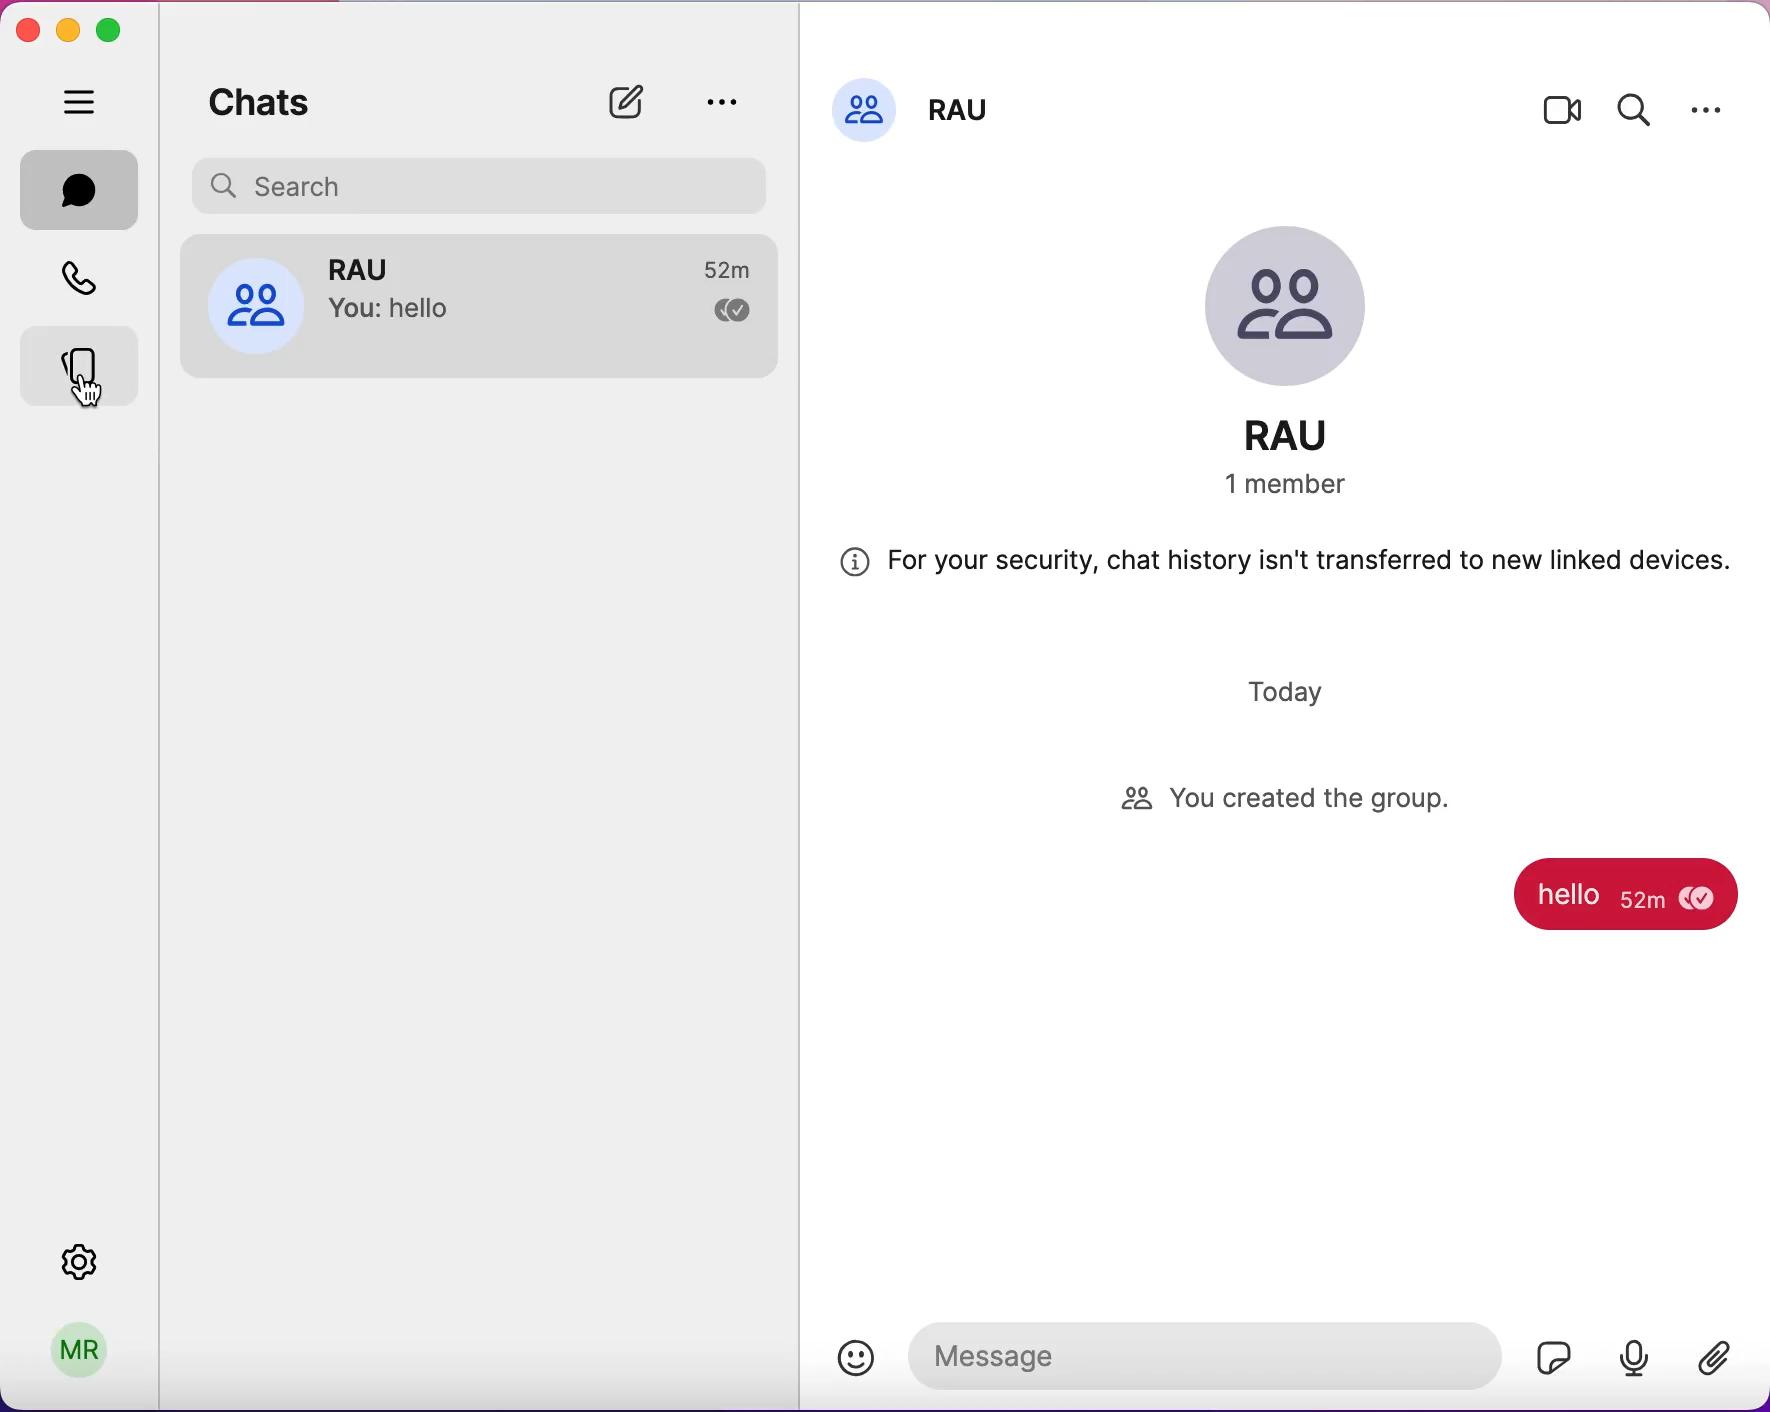 This screenshot has width=1770, height=1412. What do you see at coordinates (1551, 1357) in the screenshot?
I see `stickers` at bounding box center [1551, 1357].